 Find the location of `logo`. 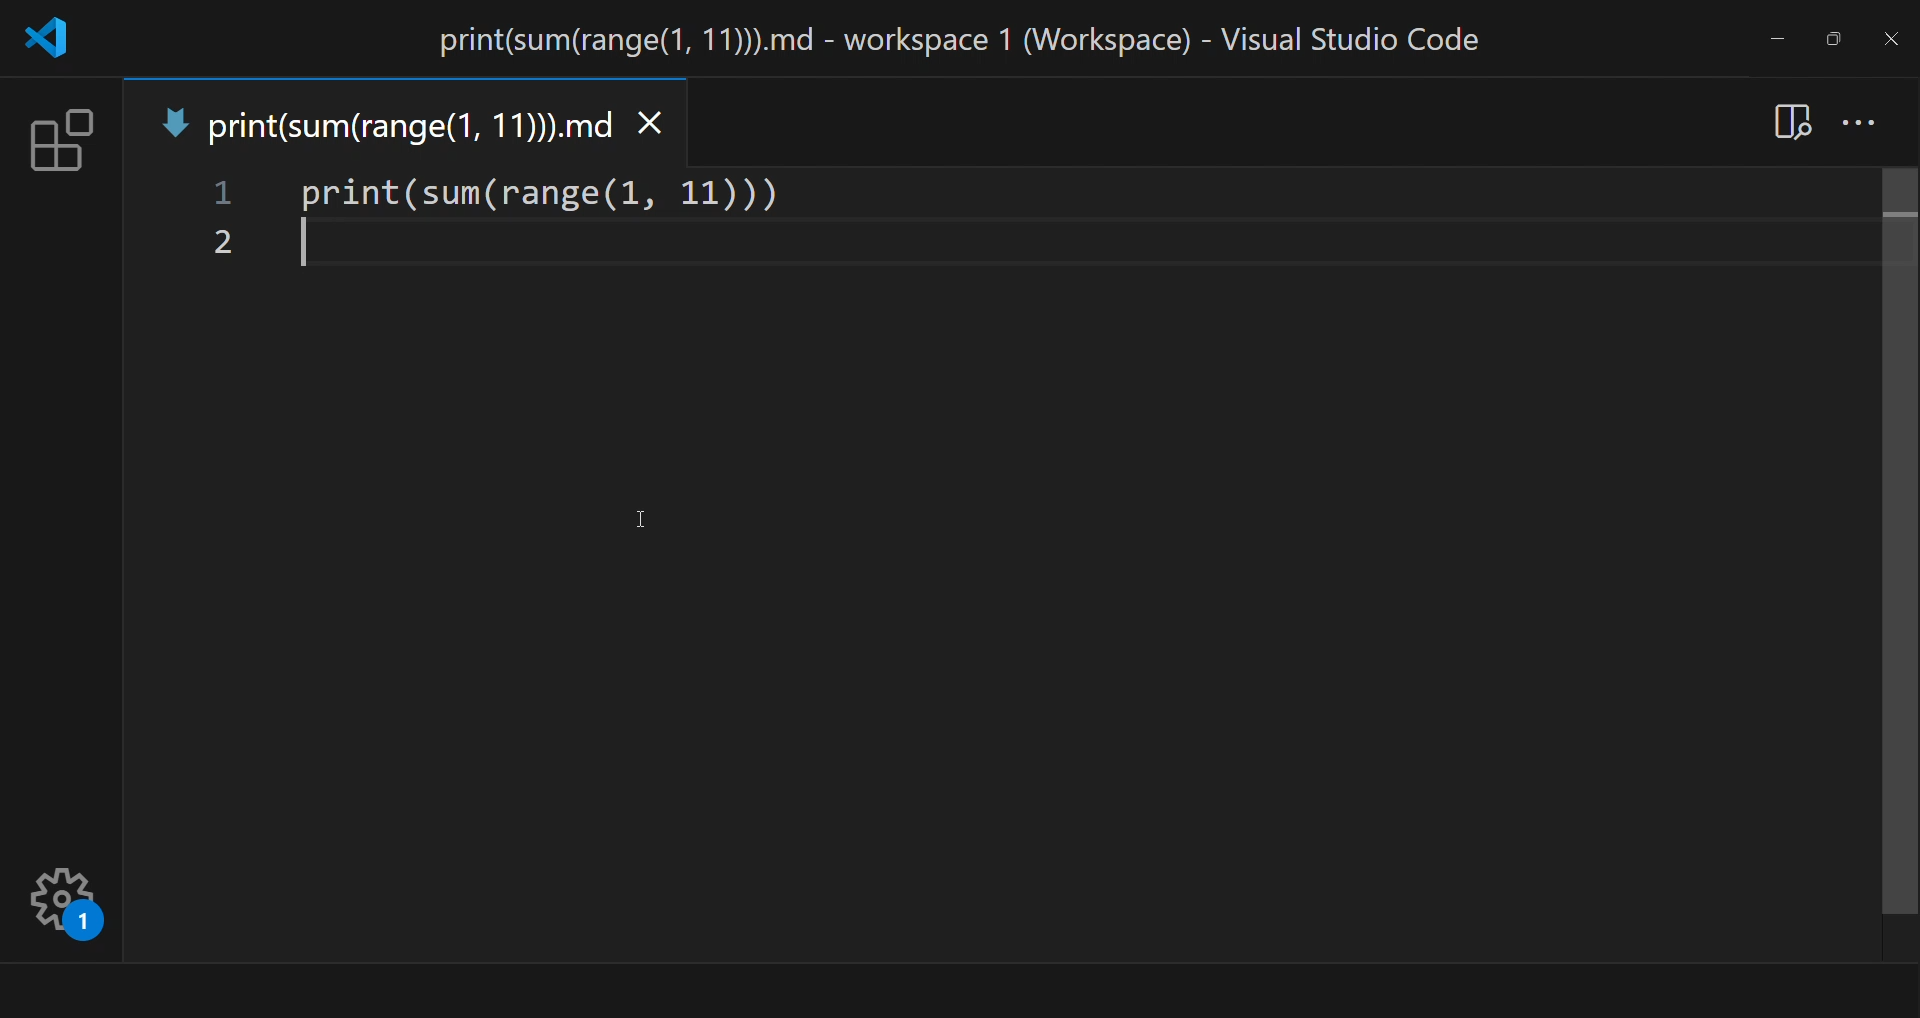

logo is located at coordinates (51, 39).